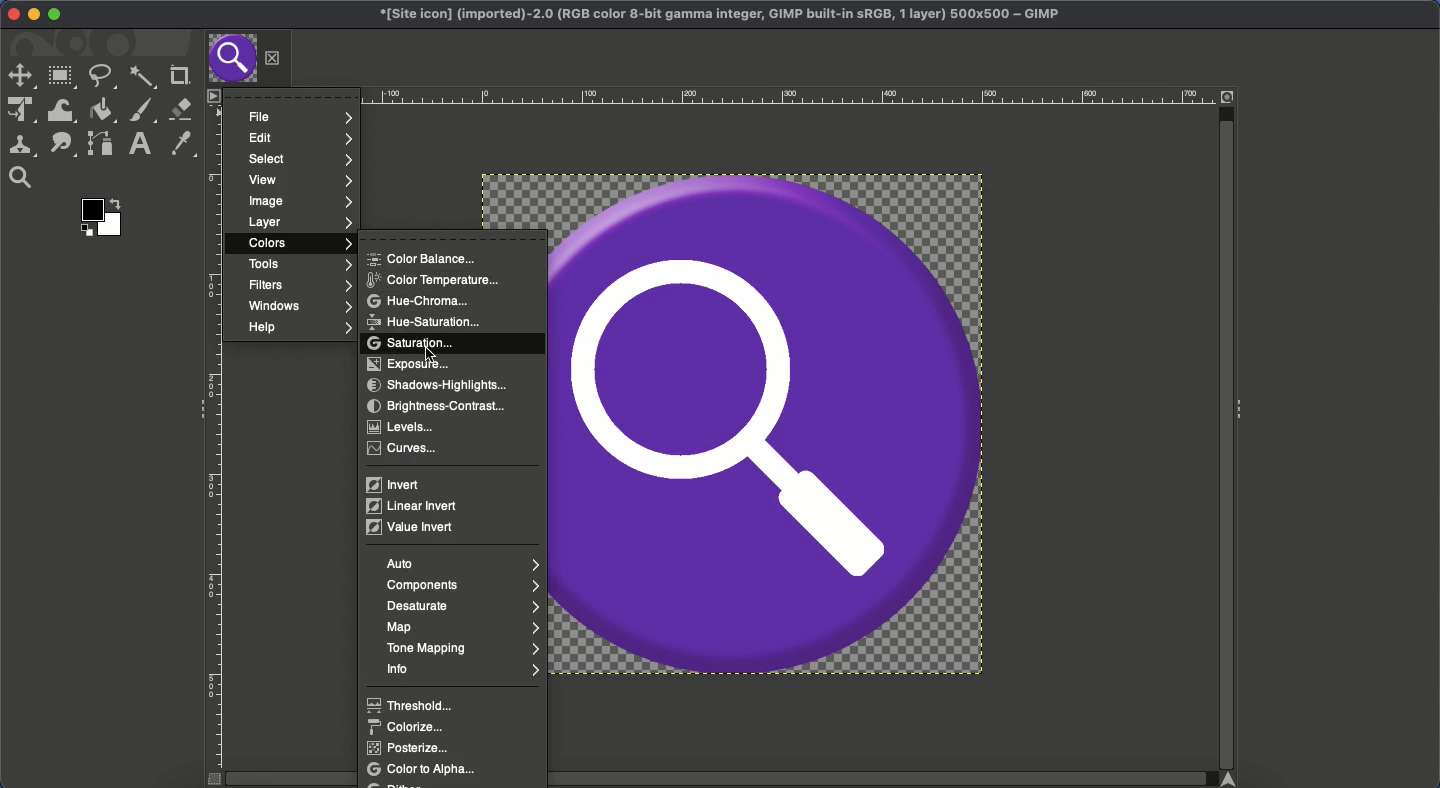 The image size is (1440, 788). I want to click on Saturation, so click(415, 344).